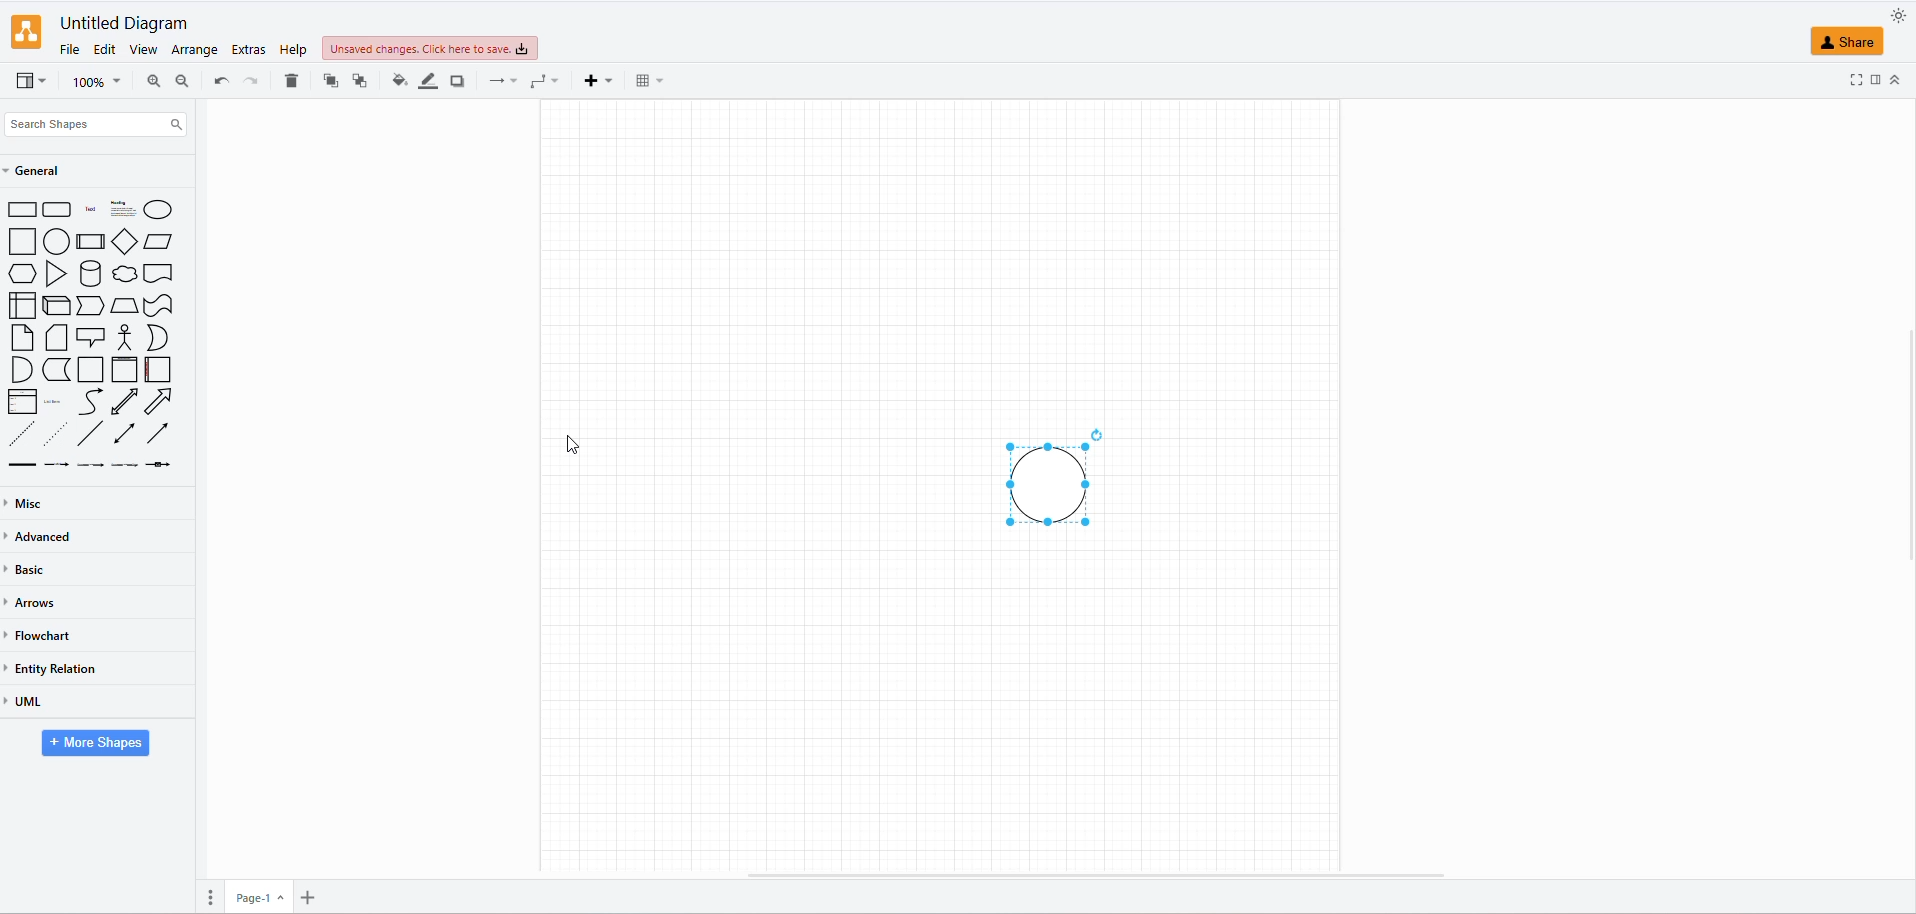 This screenshot has height=914, width=1916. What do you see at coordinates (160, 209) in the screenshot?
I see `CIRCLE` at bounding box center [160, 209].